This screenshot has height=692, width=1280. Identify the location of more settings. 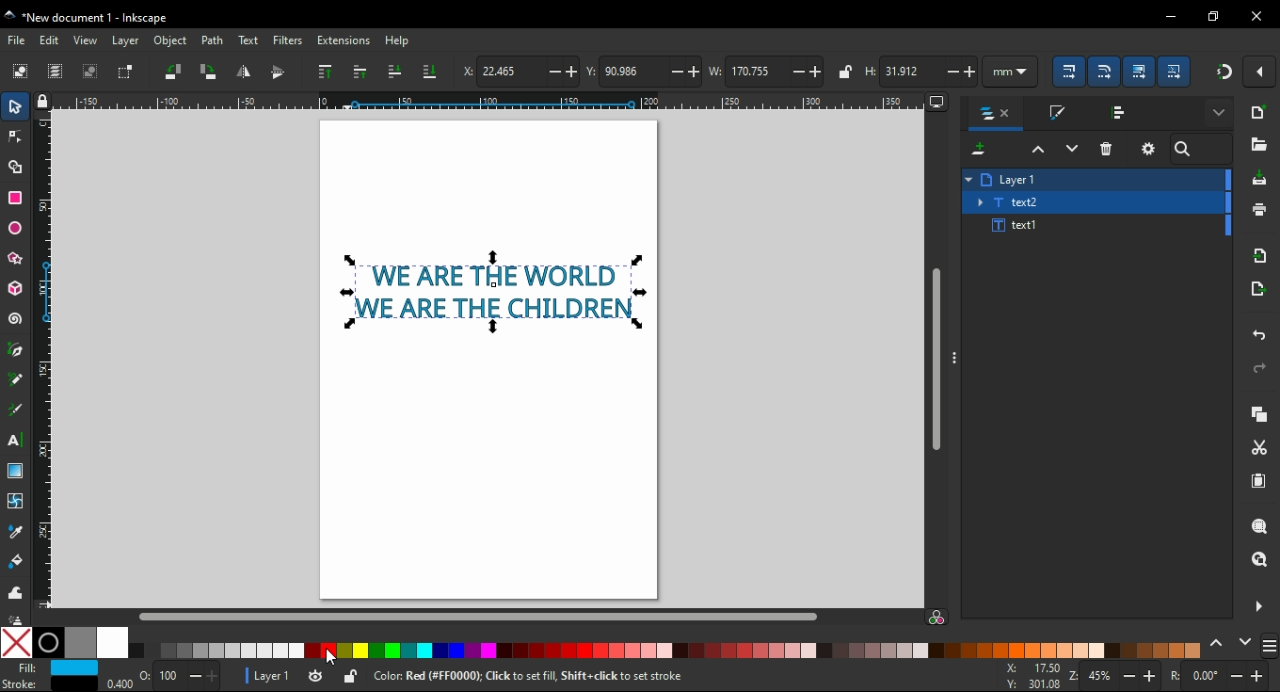
(1218, 113).